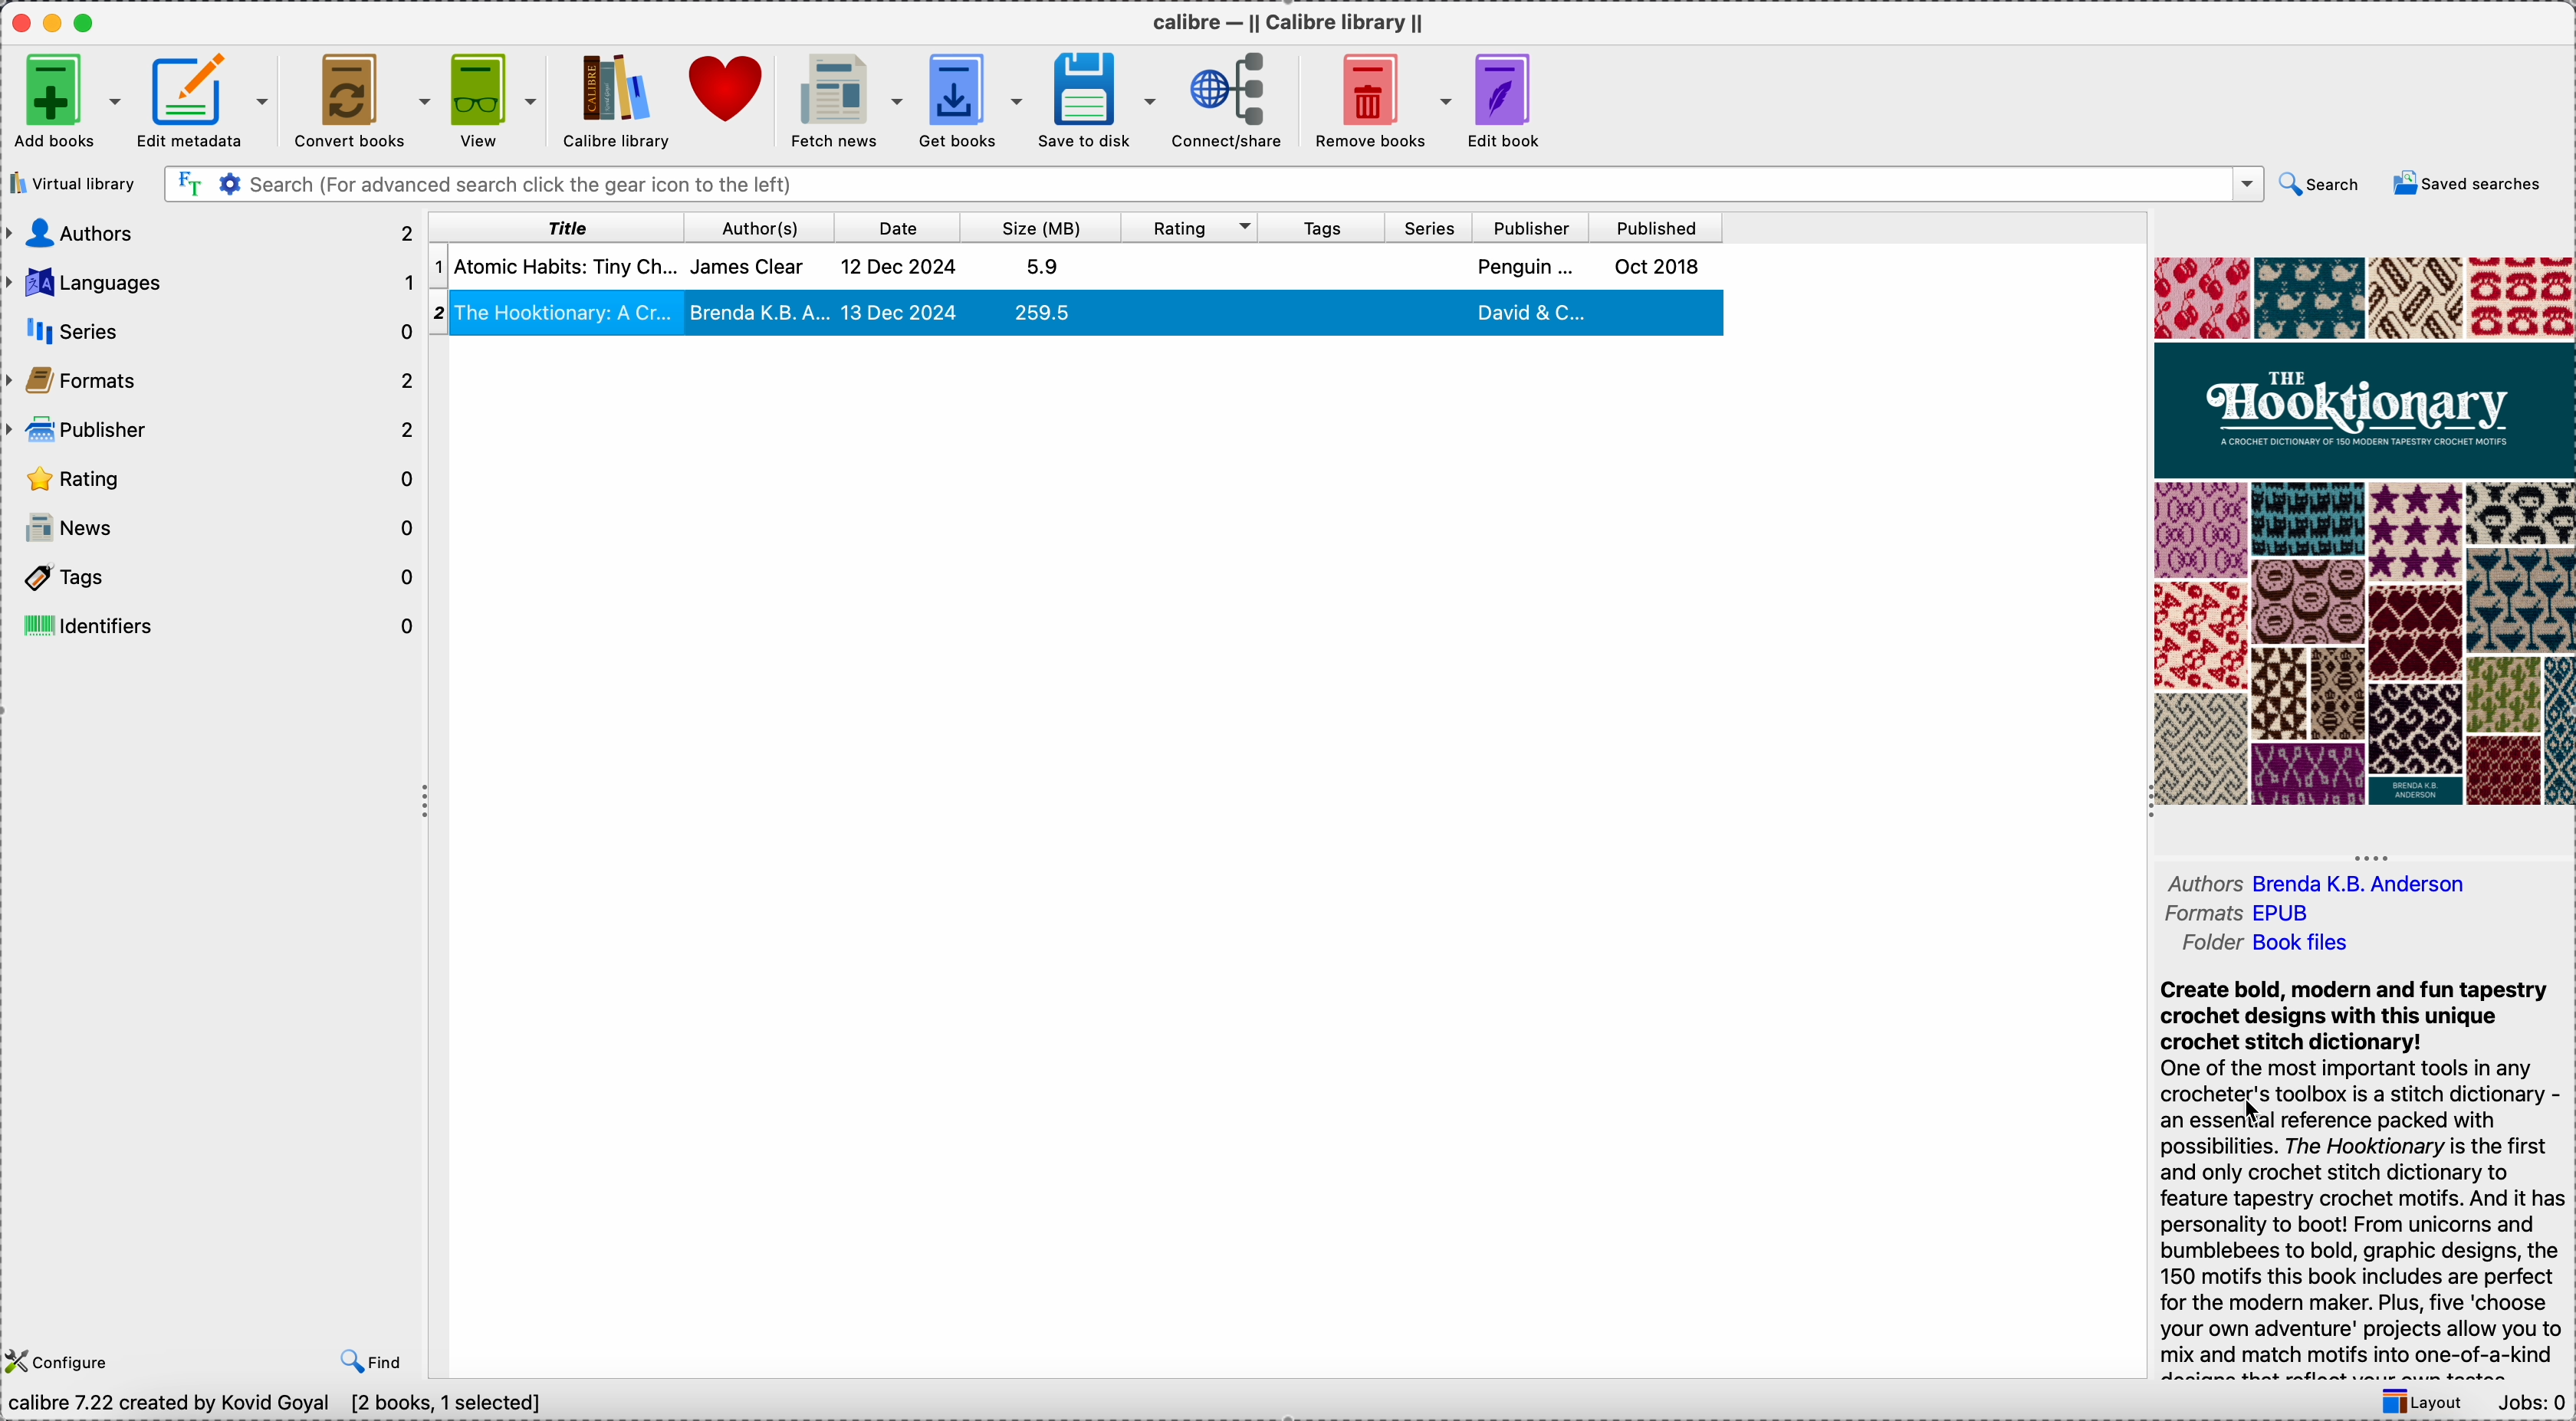 This screenshot has width=2576, height=1421. Describe the element at coordinates (372, 1358) in the screenshot. I see `find` at that location.